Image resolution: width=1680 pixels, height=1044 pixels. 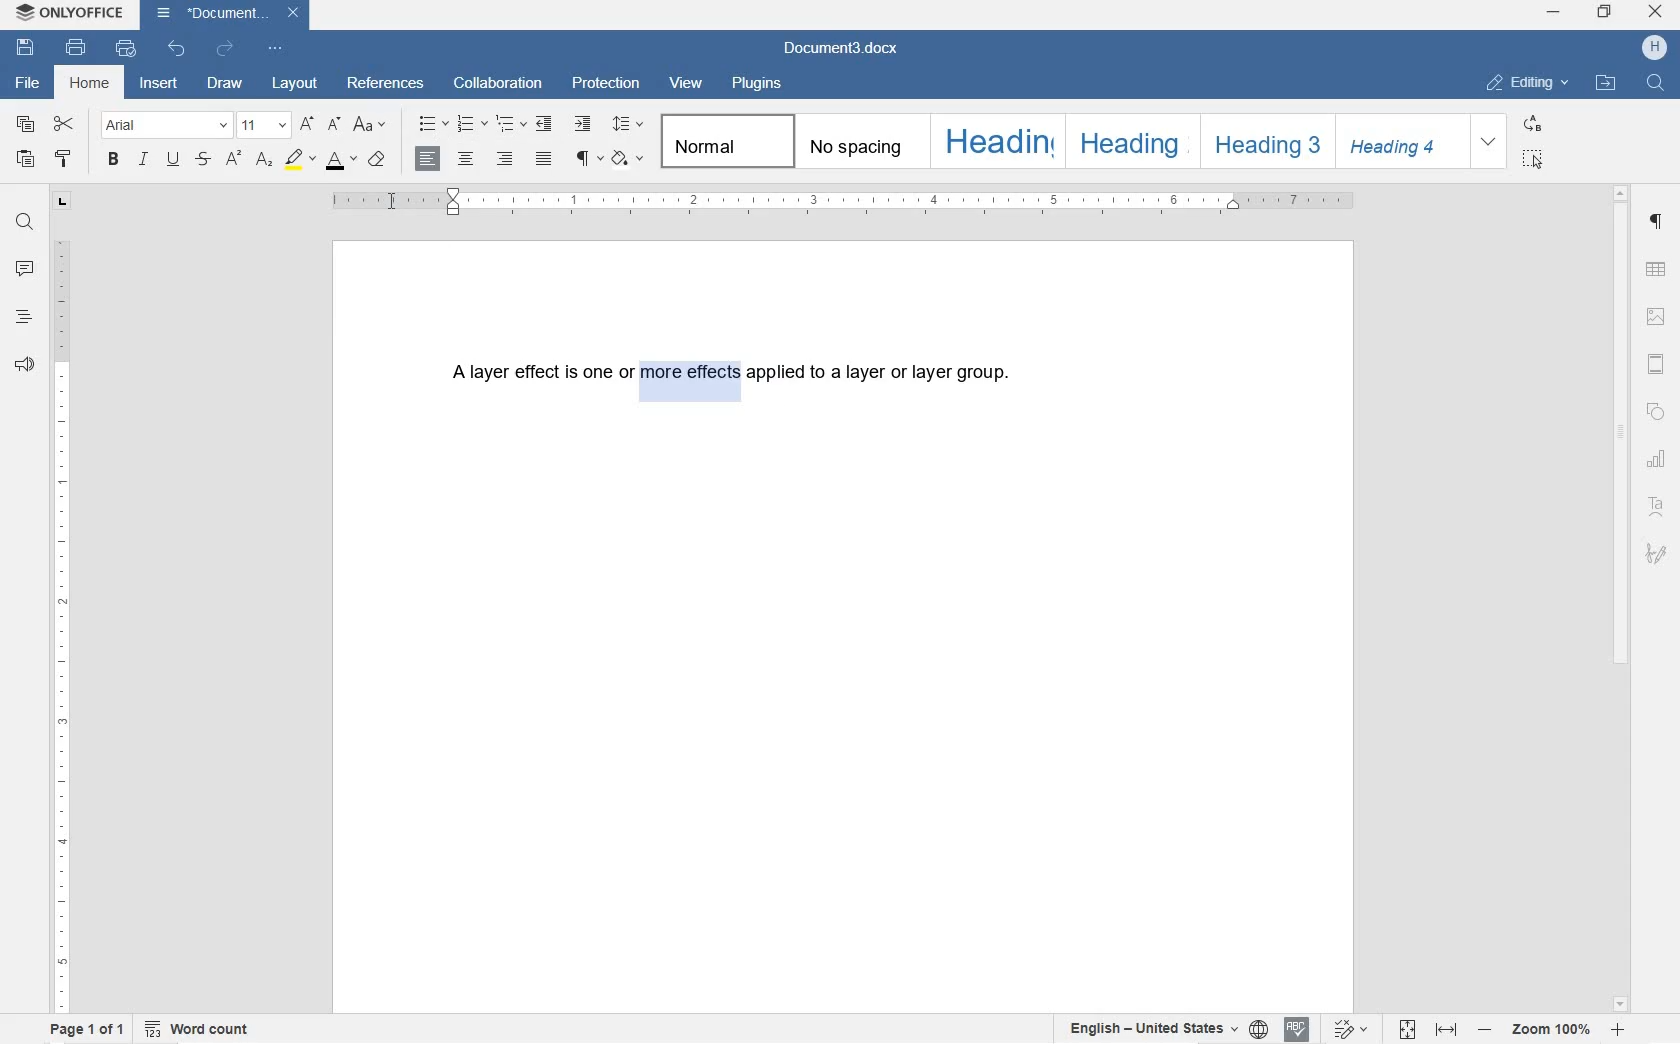 What do you see at coordinates (1656, 14) in the screenshot?
I see `CLOSE` at bounding box center [1656, 14].